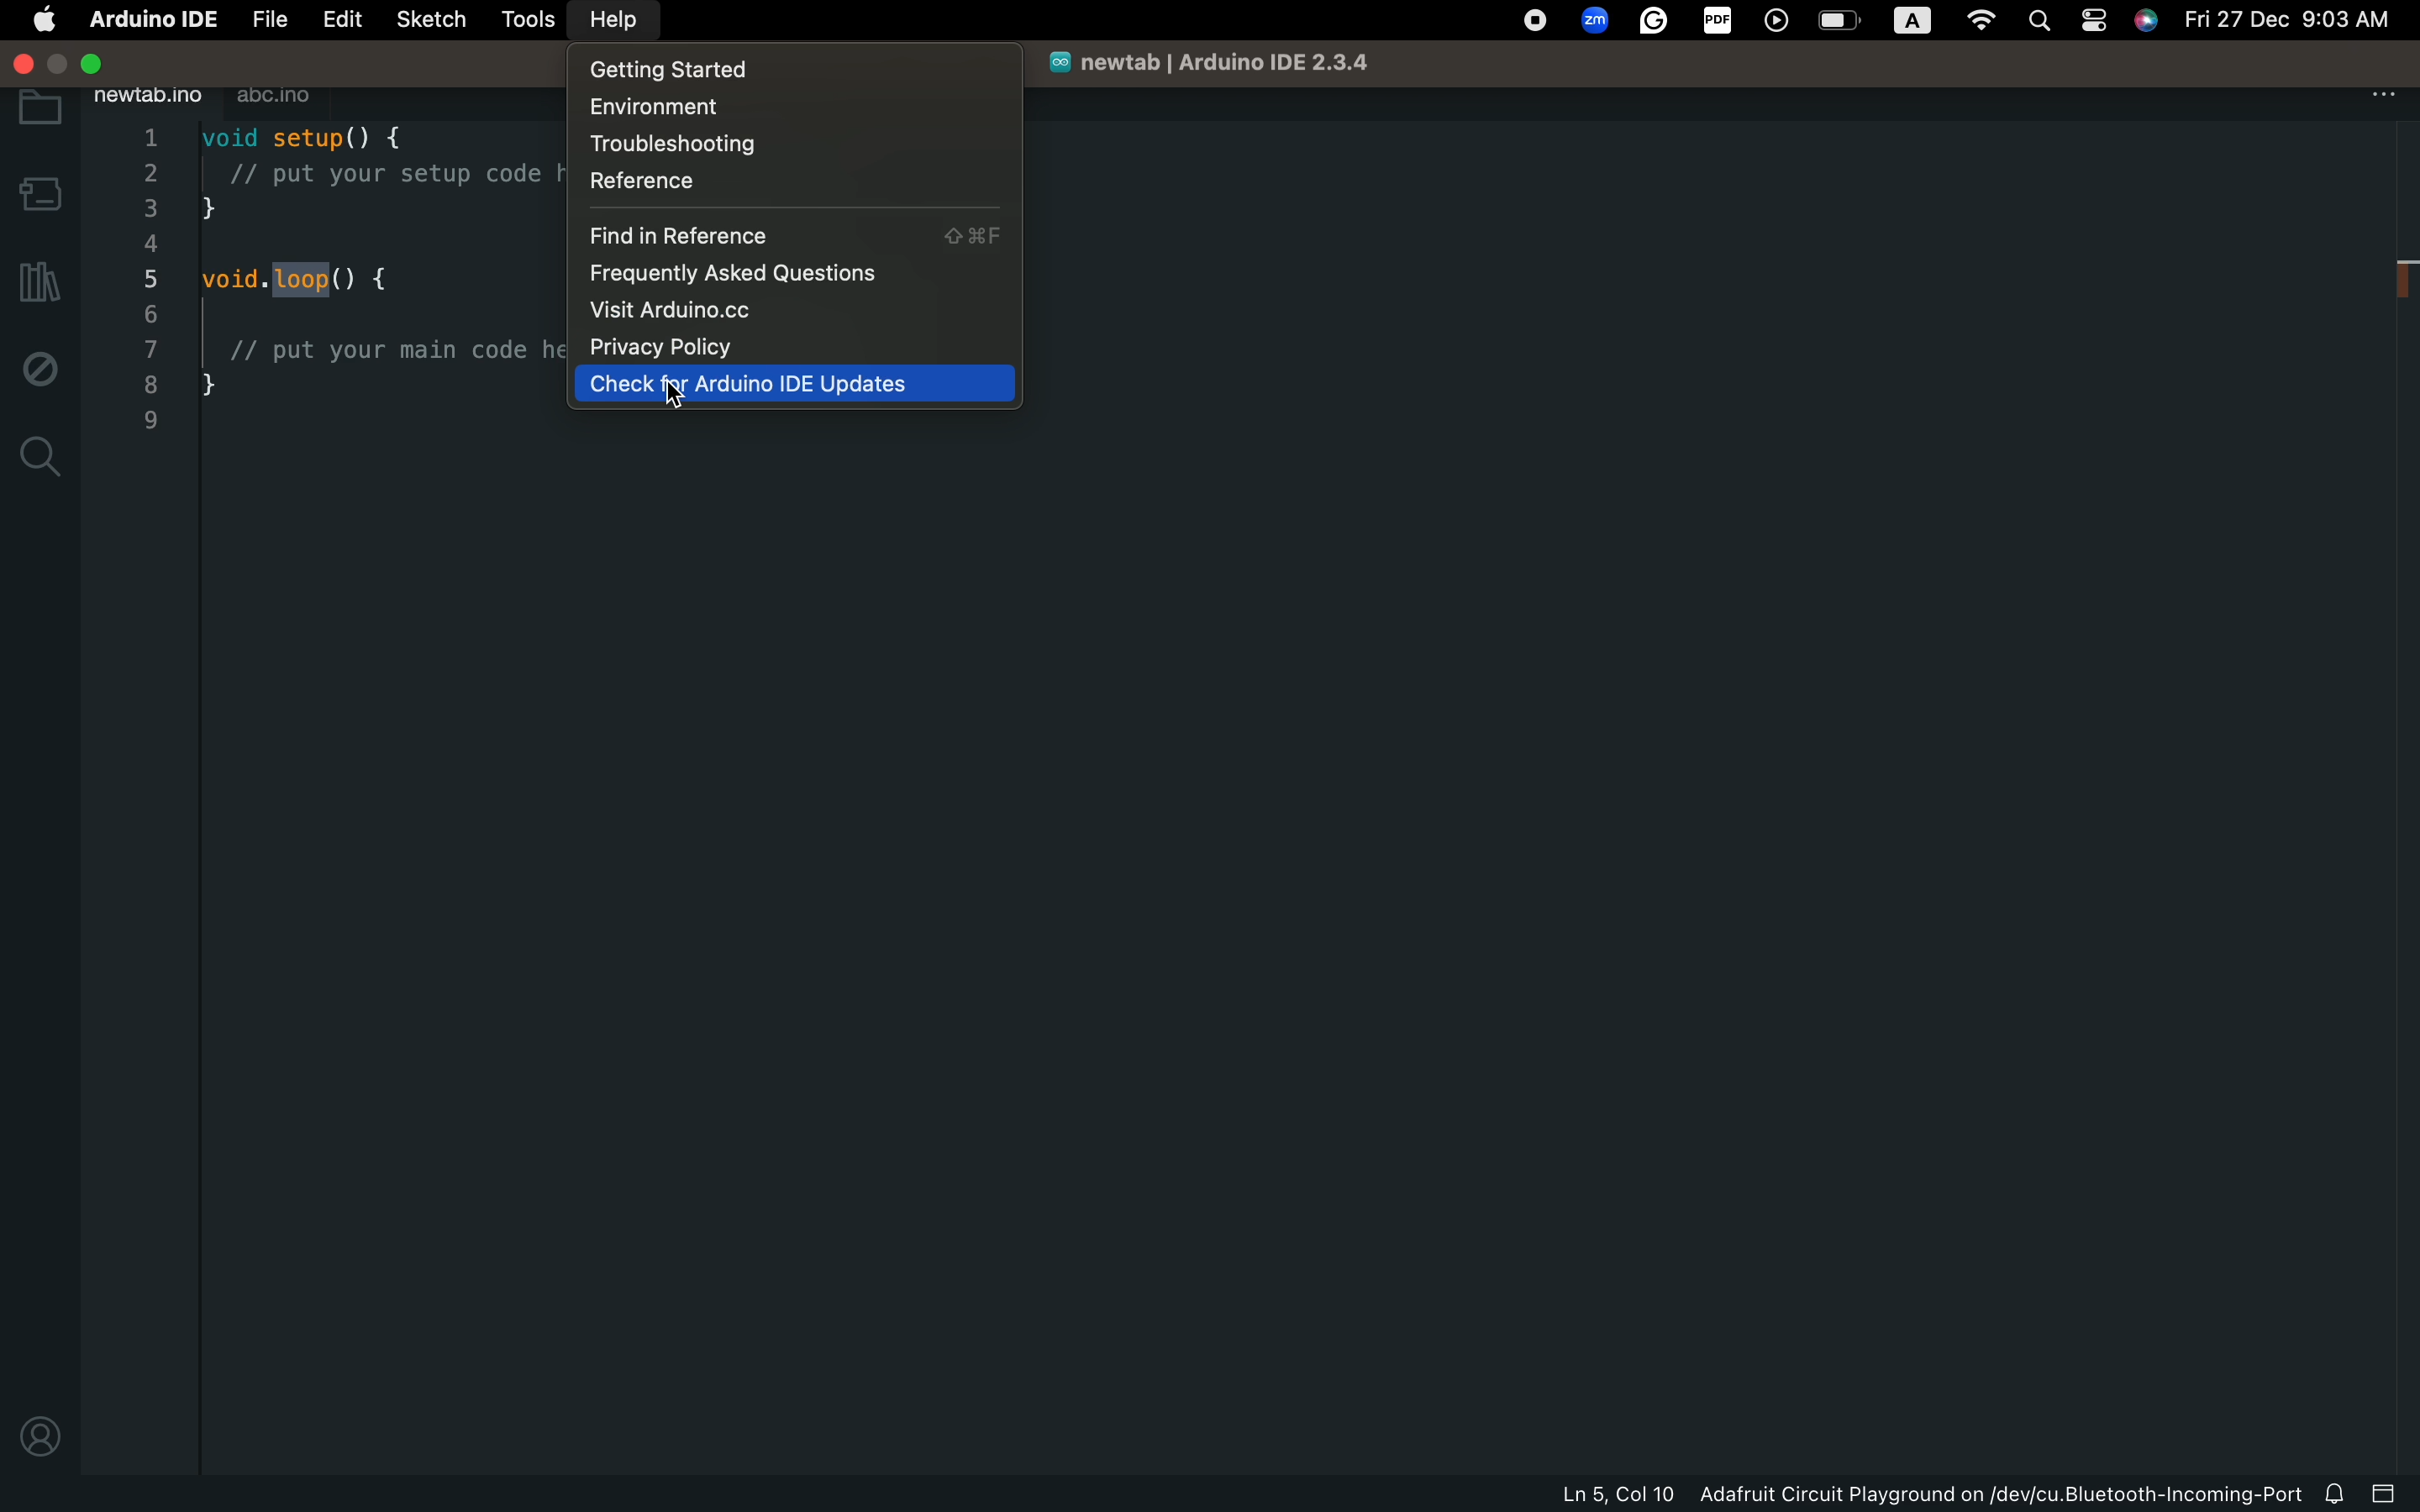 The height and width of the screenshot is (1512, 2420). I want to click on PDF, so click(1712, 18).